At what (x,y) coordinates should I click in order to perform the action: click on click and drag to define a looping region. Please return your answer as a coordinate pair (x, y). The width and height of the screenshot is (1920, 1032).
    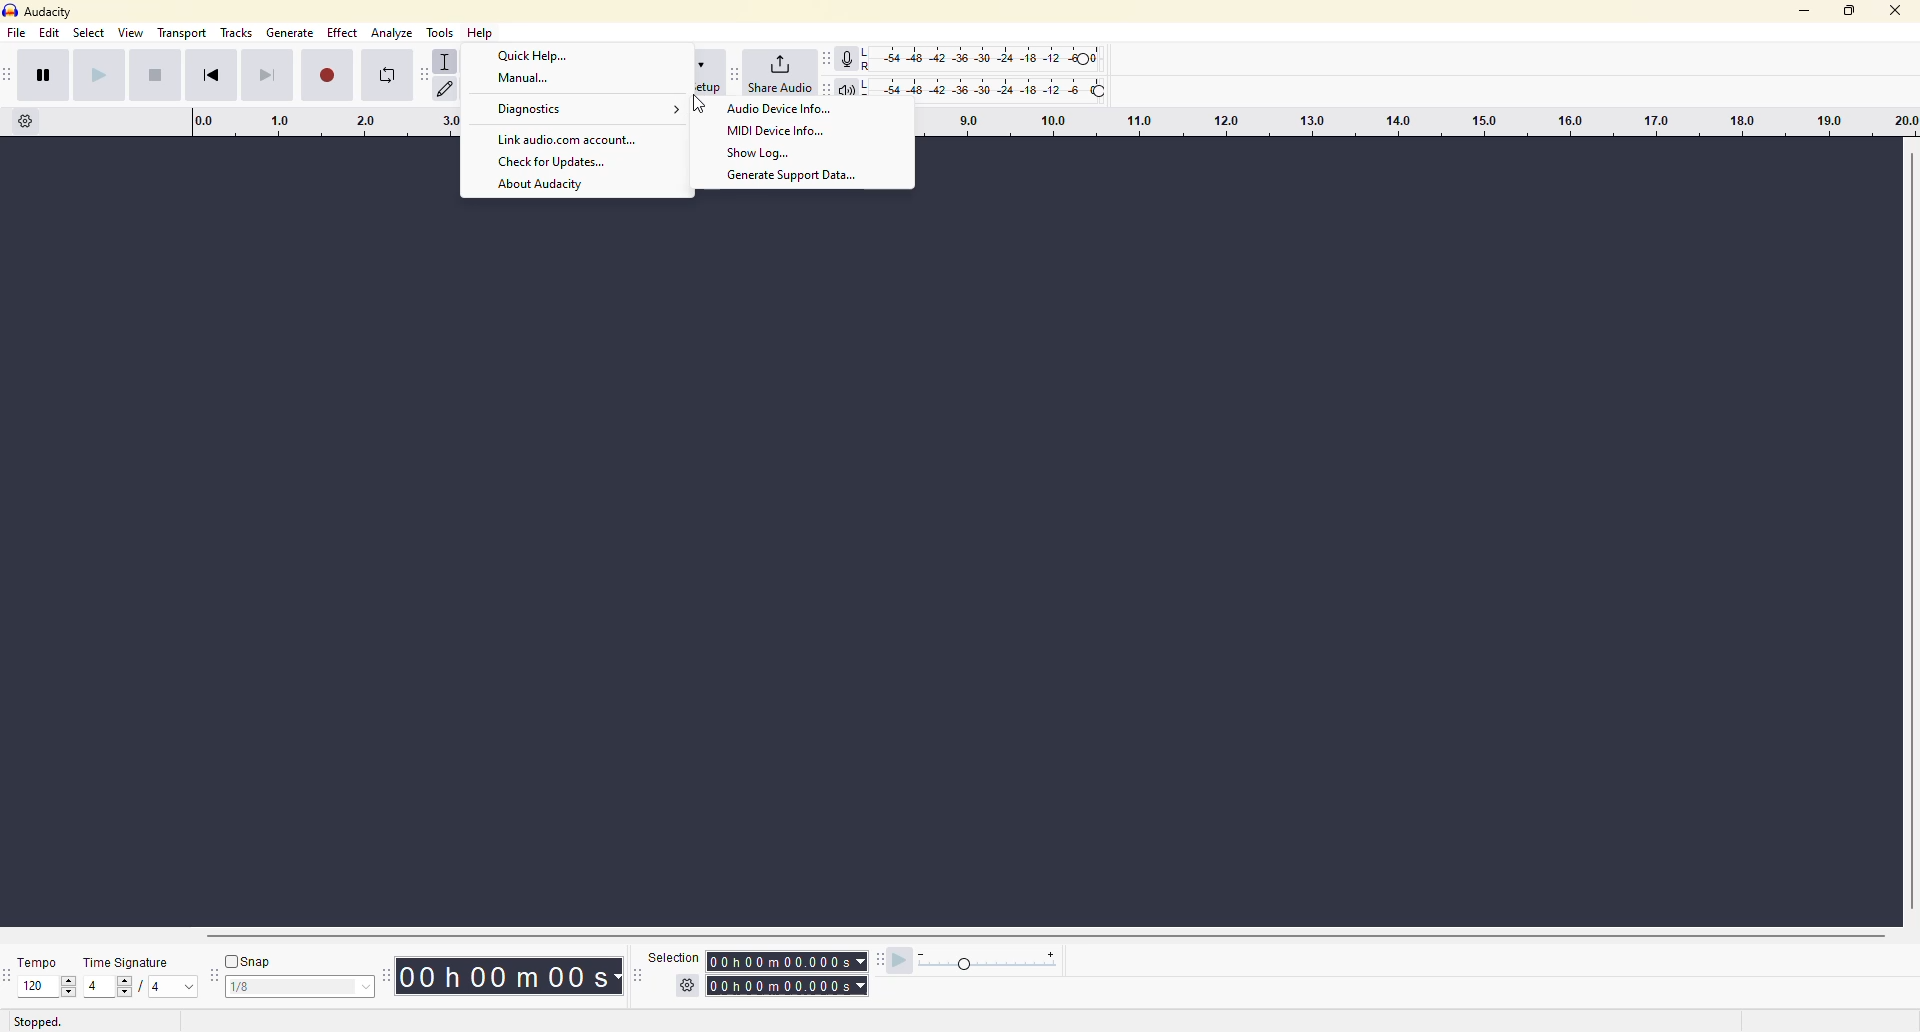
    Looking at the image, I should click on (305, 123).